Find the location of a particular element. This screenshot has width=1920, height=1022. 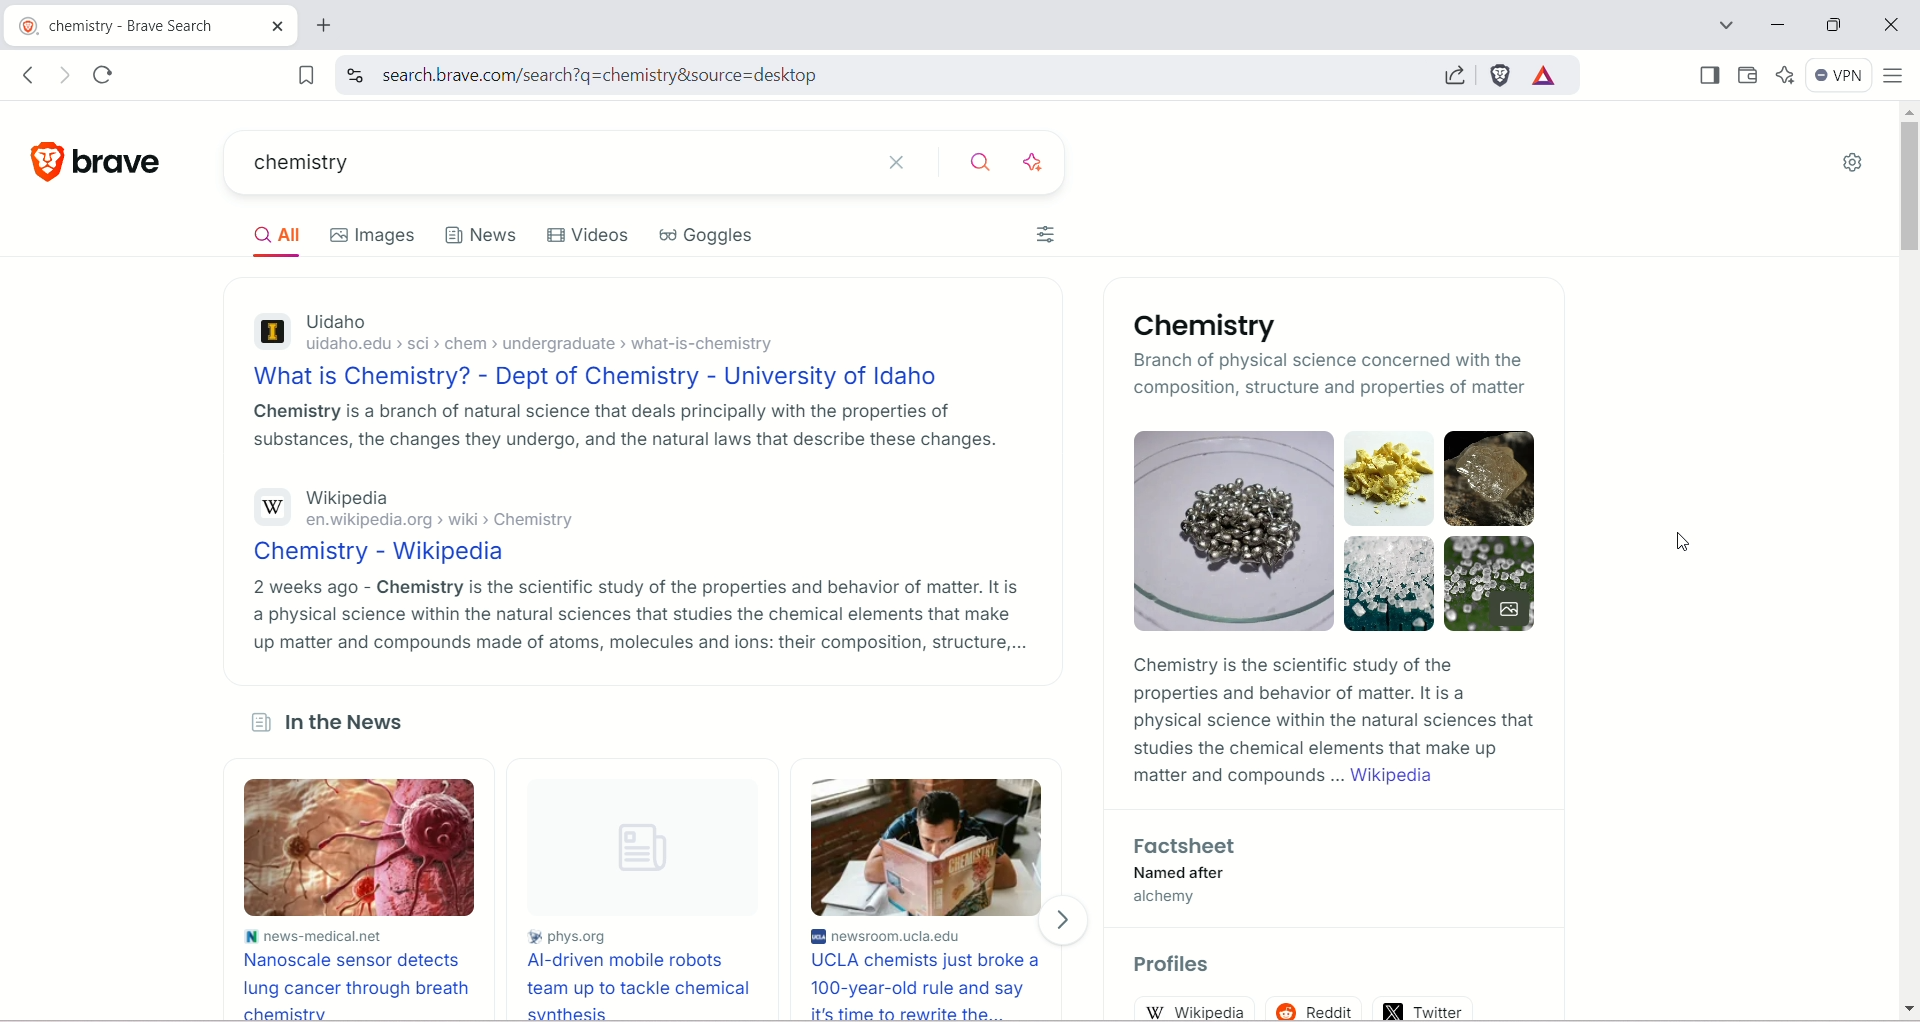

Mobile robots link is located at coordinates (634, 985).